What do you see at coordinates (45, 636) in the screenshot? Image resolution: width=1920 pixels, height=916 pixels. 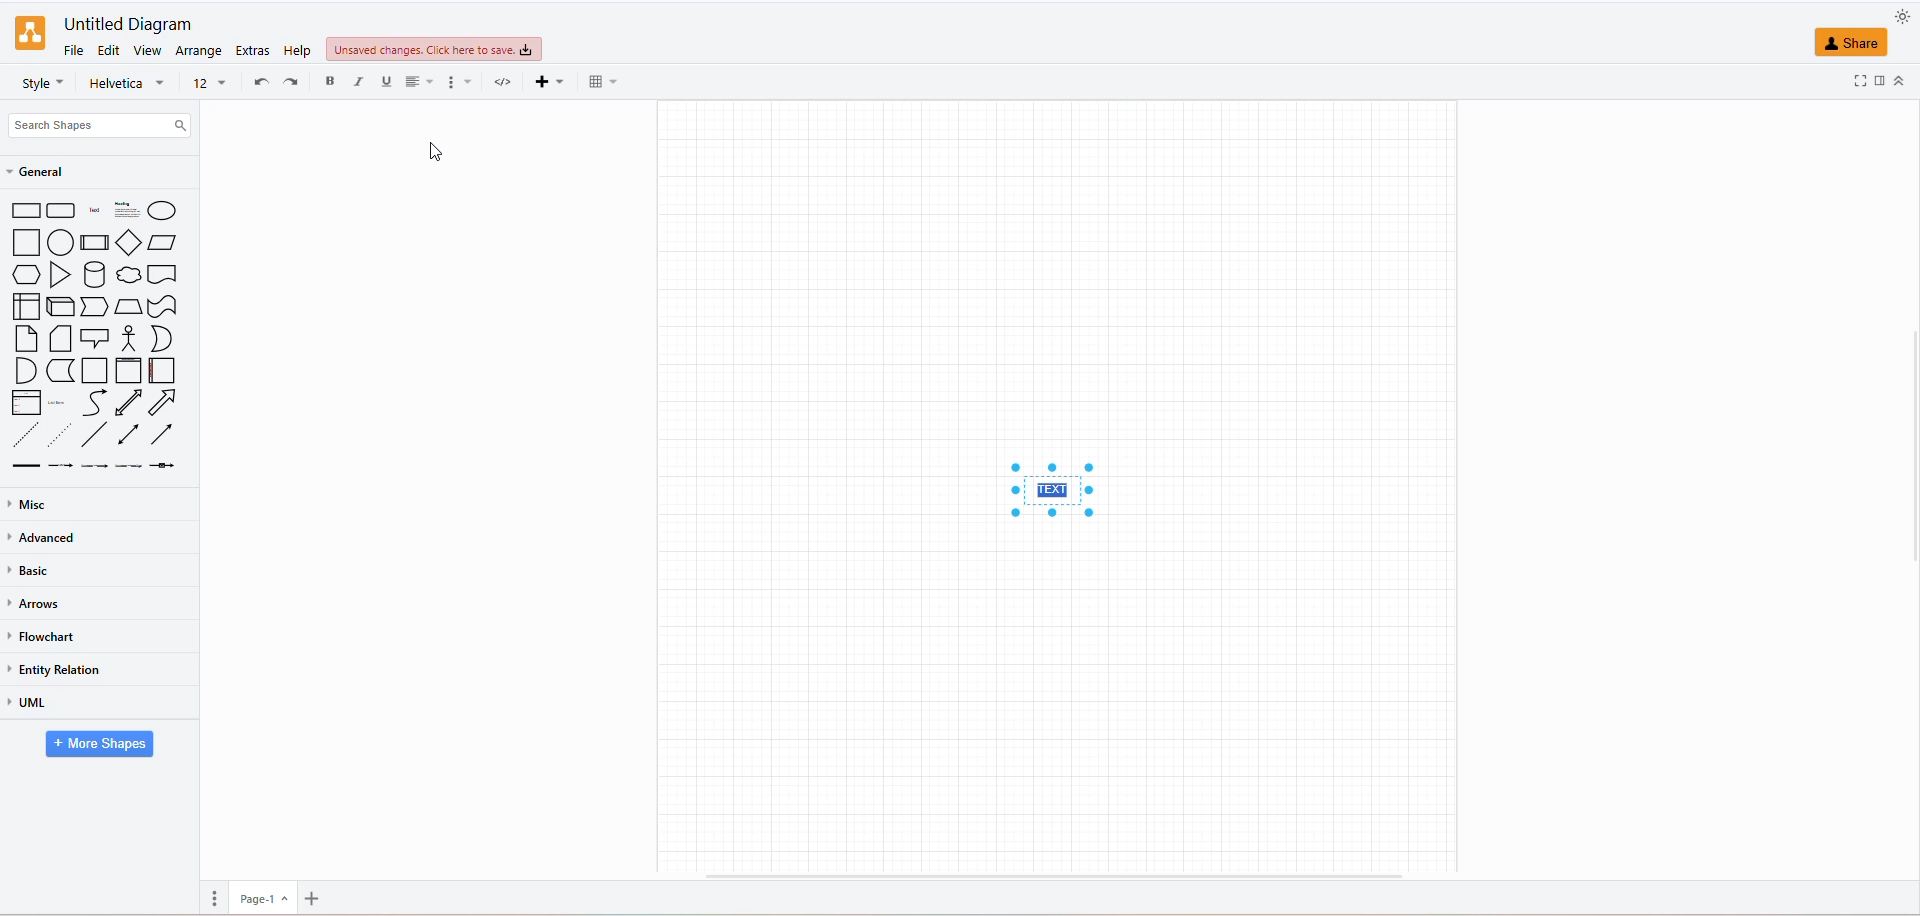 I see `flowchart` at bounding box center [45, 636].